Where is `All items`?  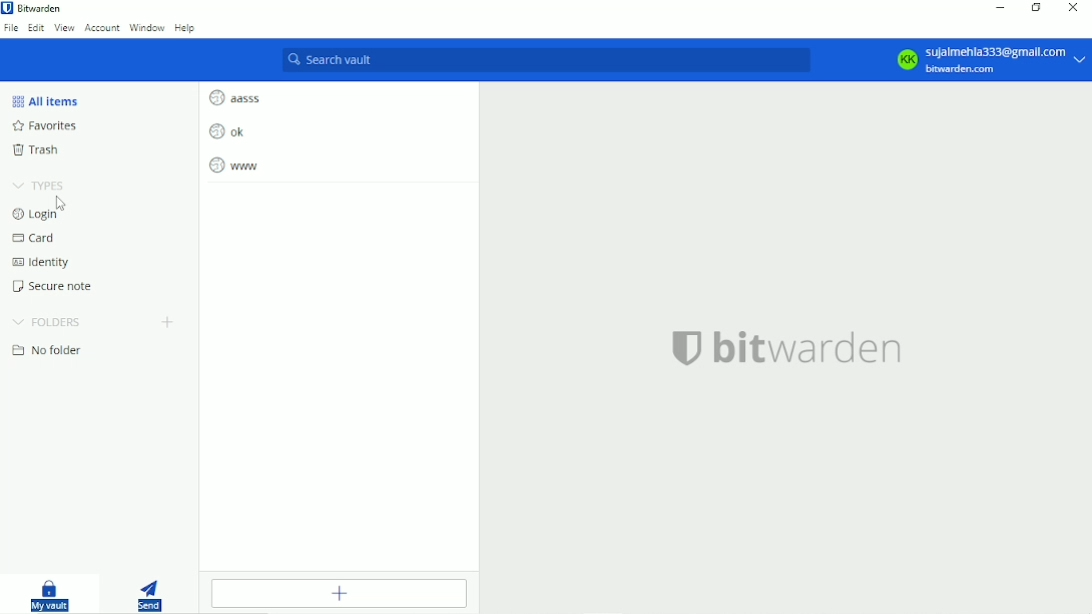
All items is located at coordinates (48, 101).